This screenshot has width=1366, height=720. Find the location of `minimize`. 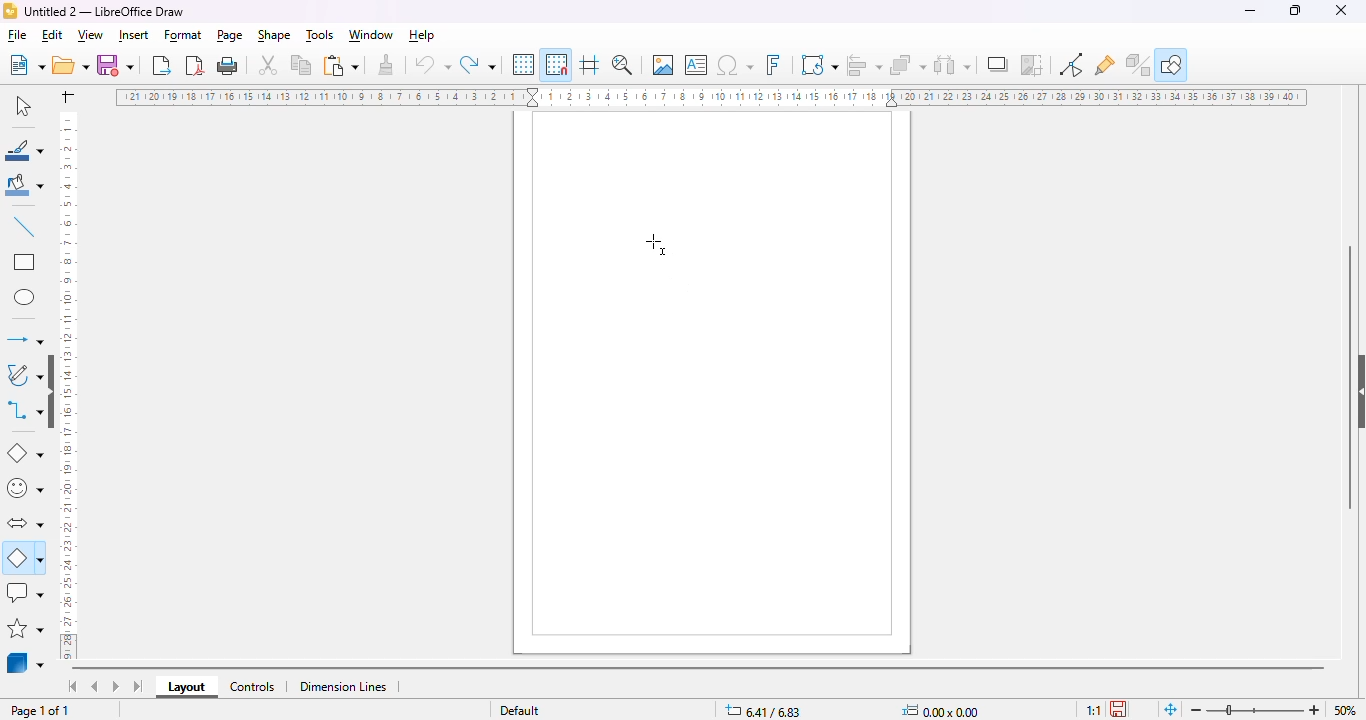

minimize is located at coordinates (1250, 10).